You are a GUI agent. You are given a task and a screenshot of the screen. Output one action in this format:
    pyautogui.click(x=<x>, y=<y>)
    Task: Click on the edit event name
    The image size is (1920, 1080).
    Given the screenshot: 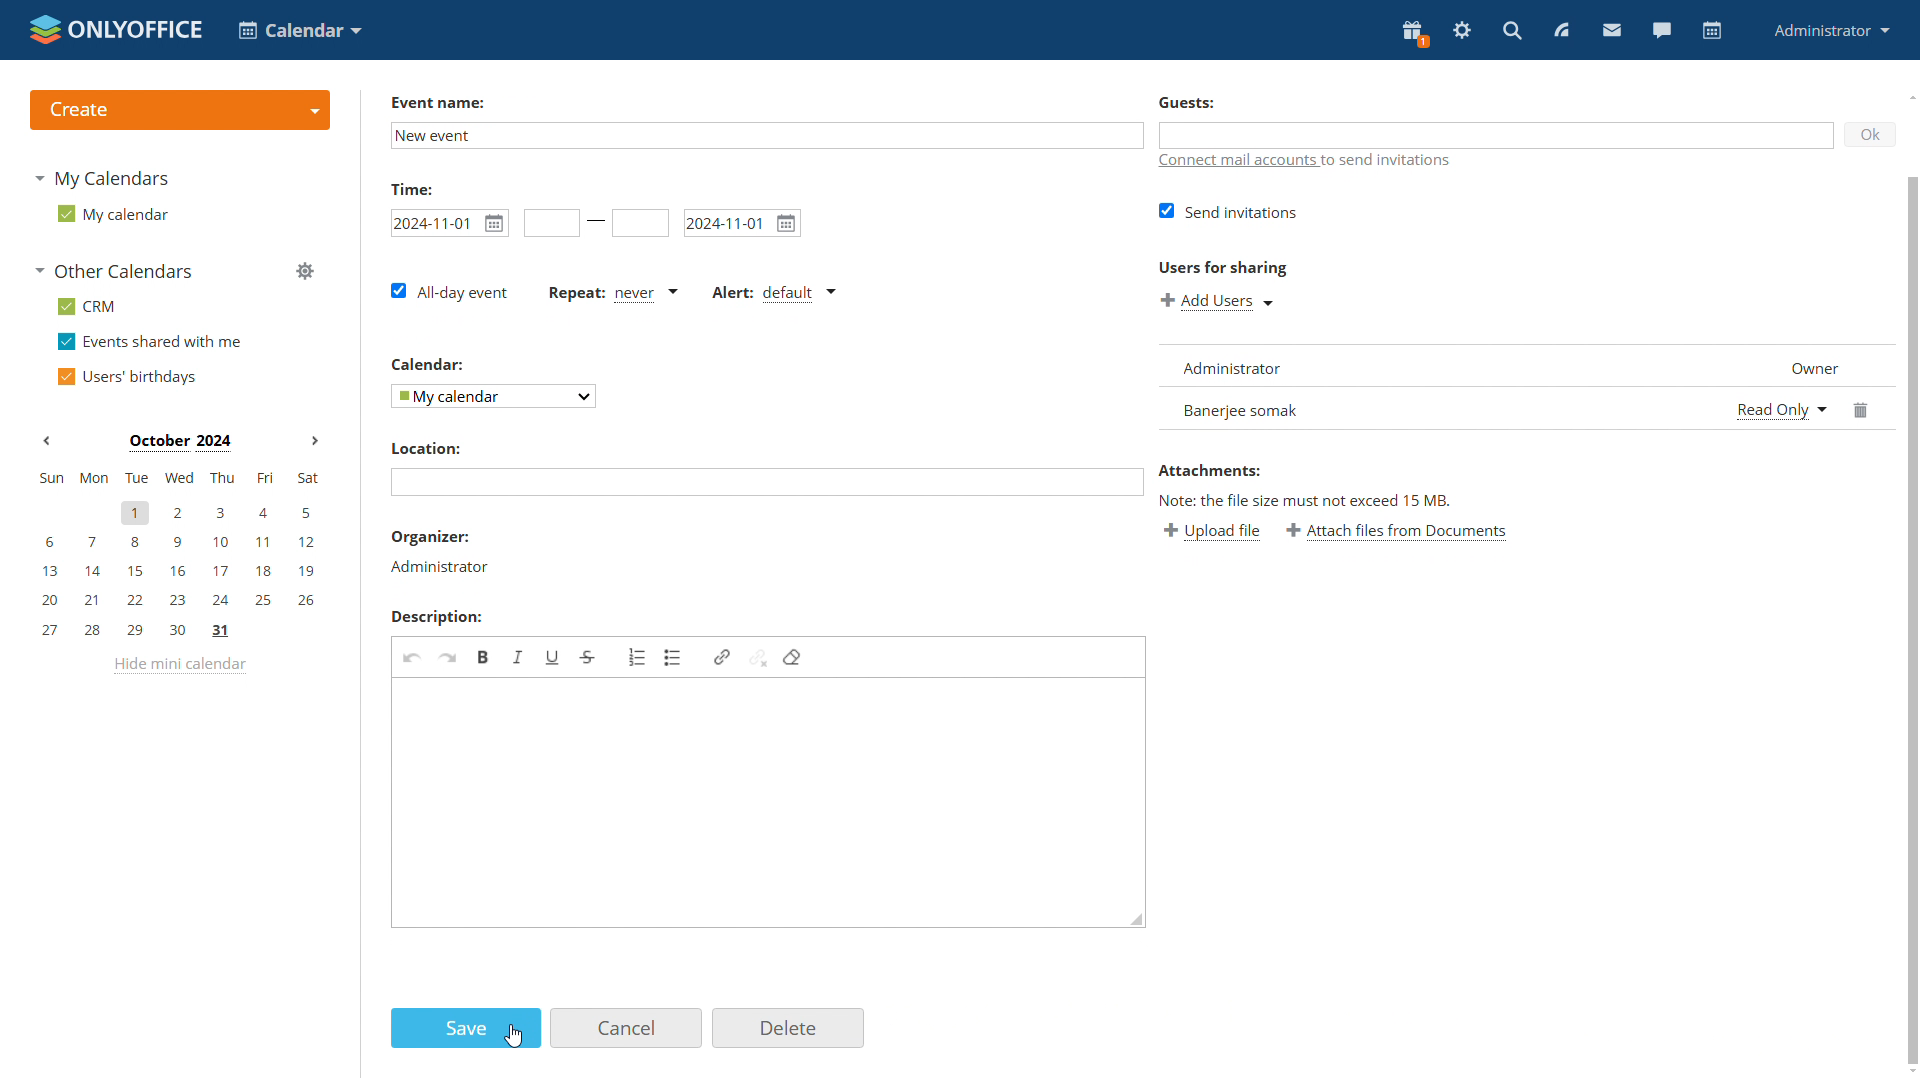 What is the action you would take?
    pyautogui.click(x=764, y=135)
    